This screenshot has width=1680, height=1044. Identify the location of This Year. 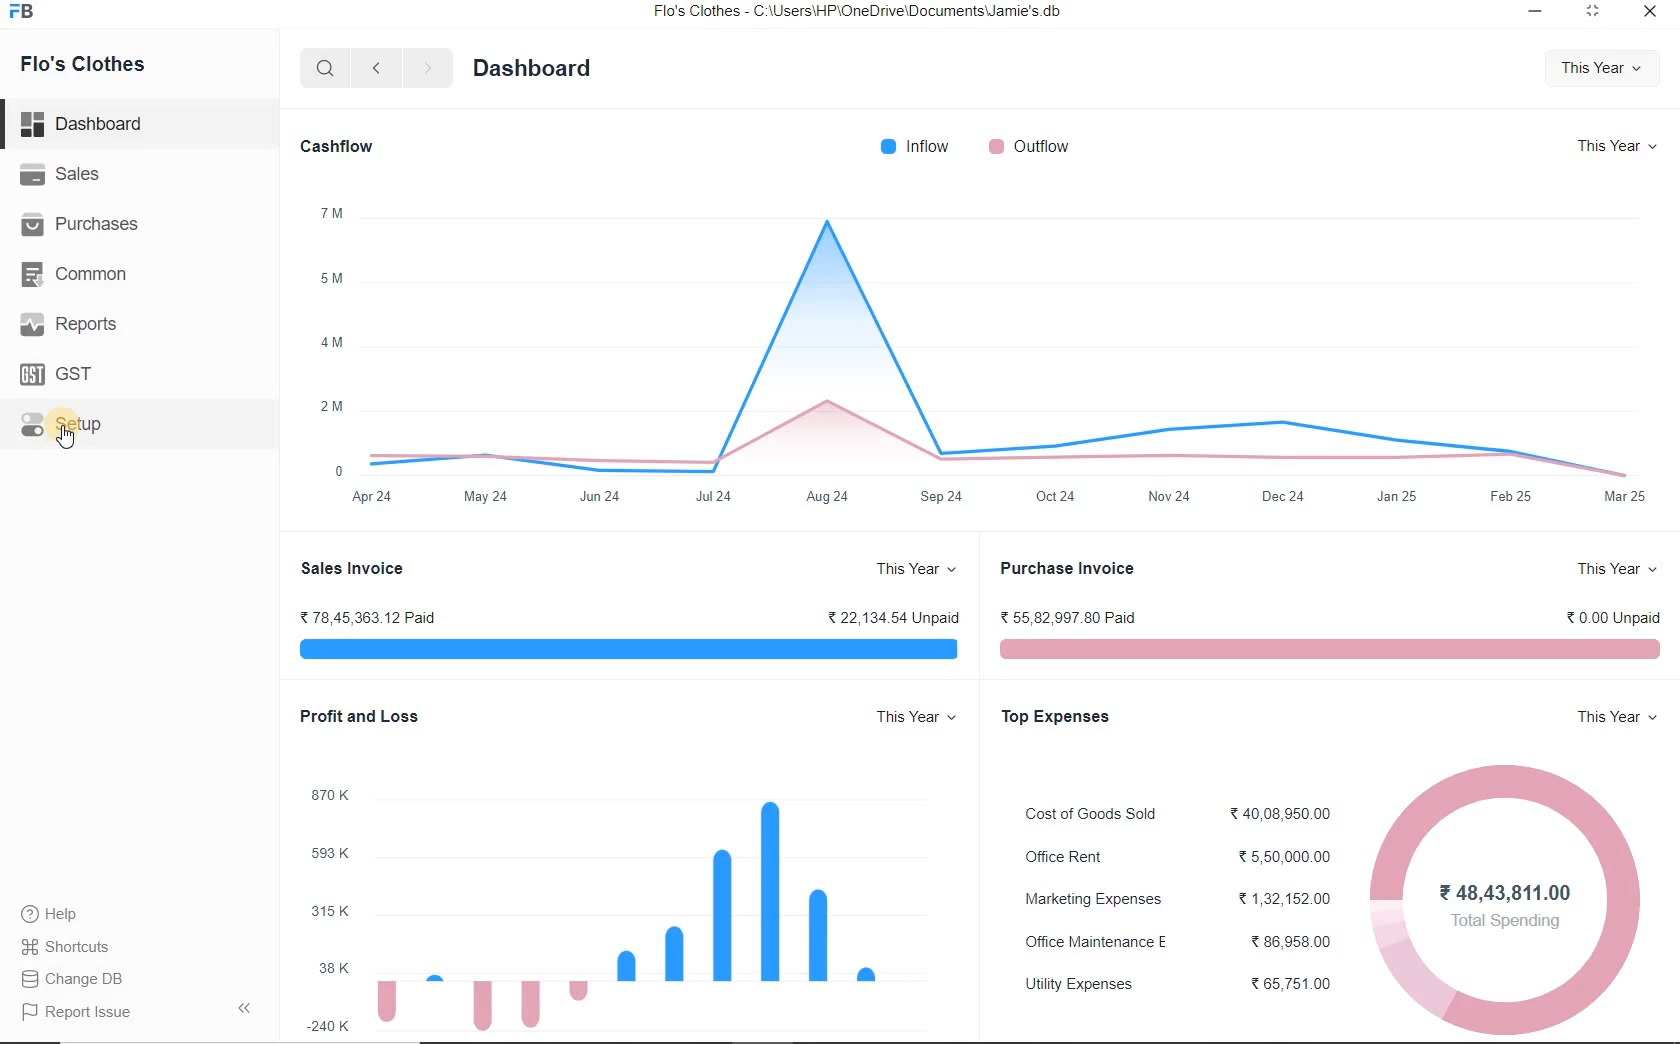
(1620, 715).